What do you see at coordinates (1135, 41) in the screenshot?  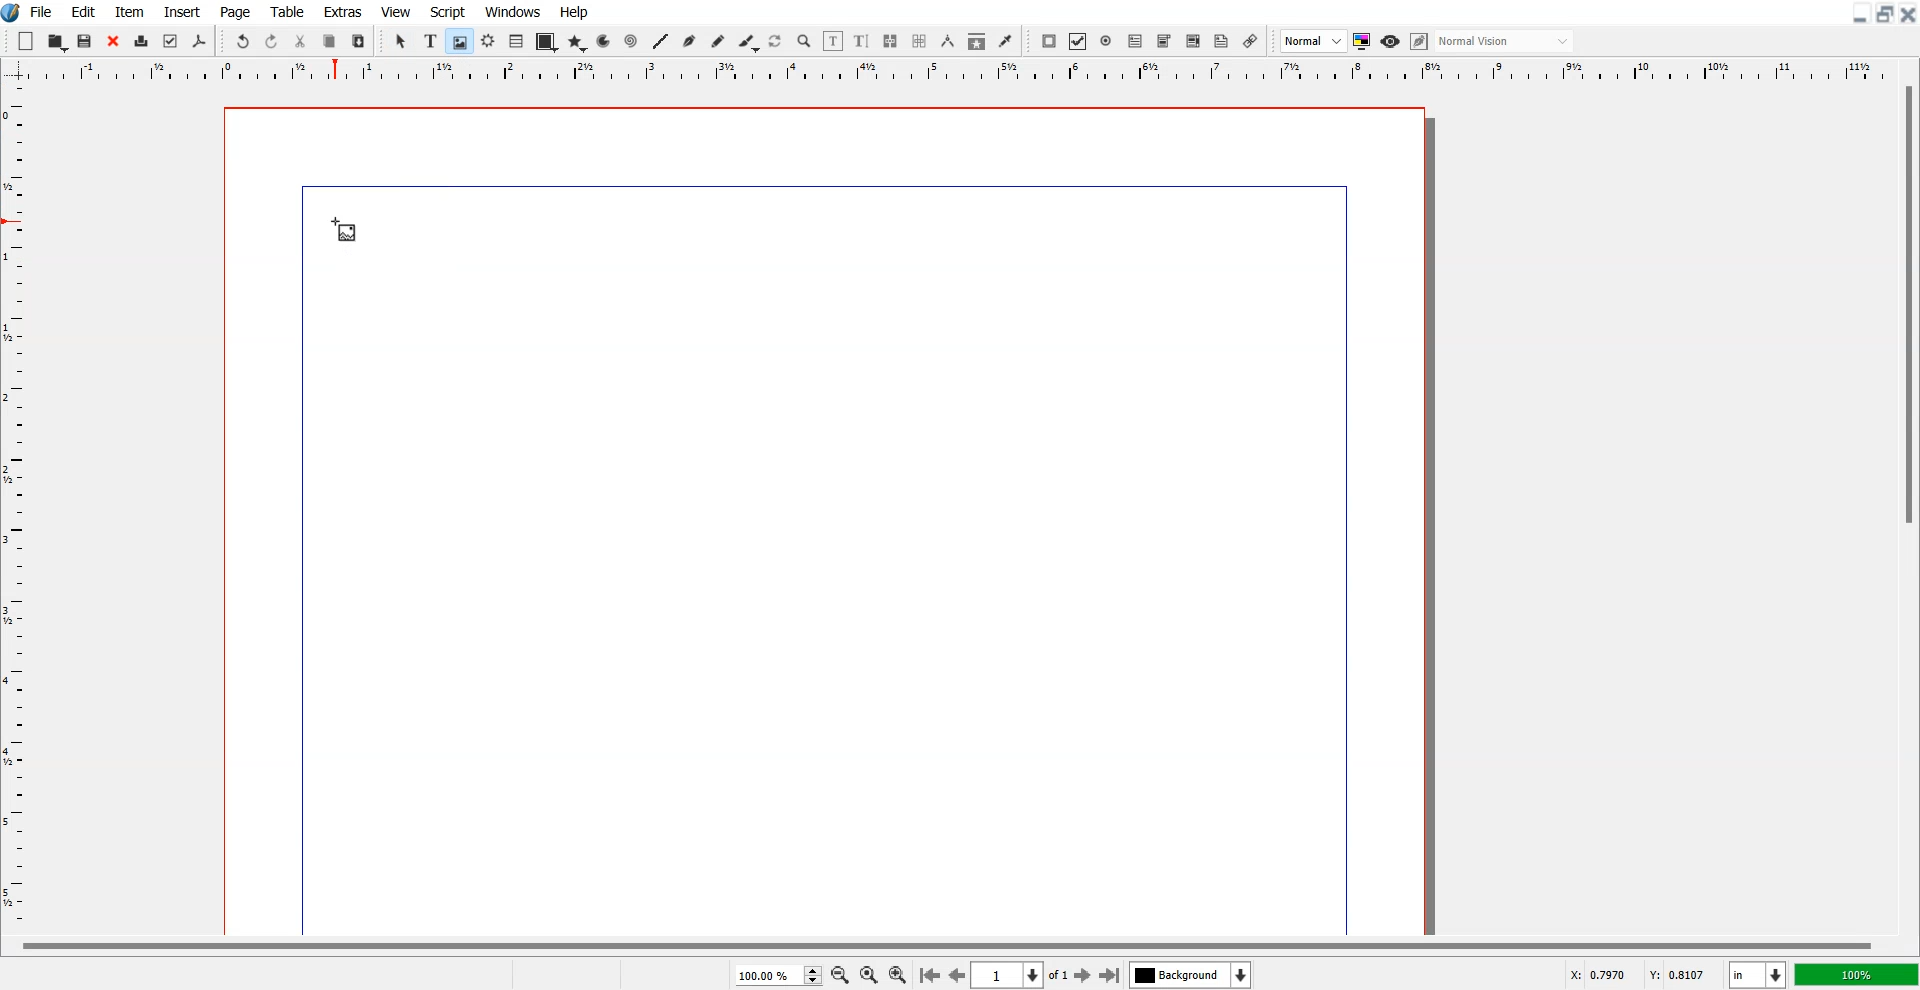 I see `PDF Text Field` at bounding box center [1135, 41].